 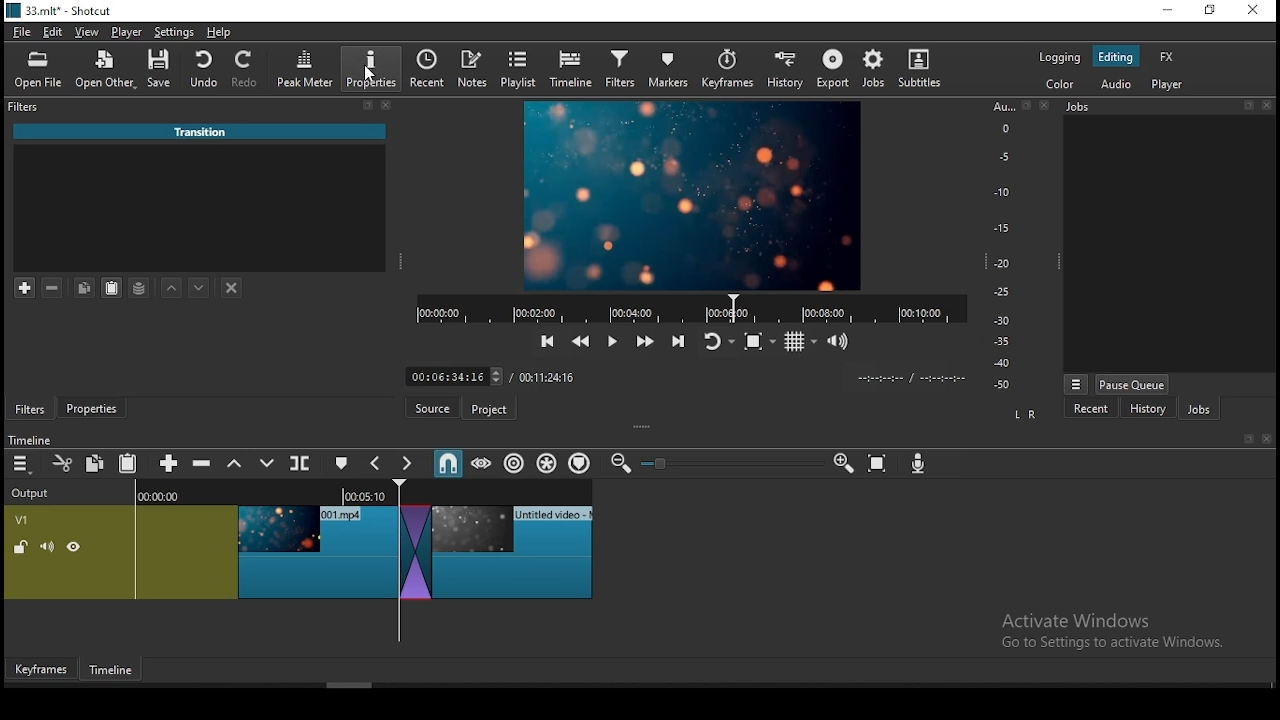 I want to click on append, so click(x=170, y=464).